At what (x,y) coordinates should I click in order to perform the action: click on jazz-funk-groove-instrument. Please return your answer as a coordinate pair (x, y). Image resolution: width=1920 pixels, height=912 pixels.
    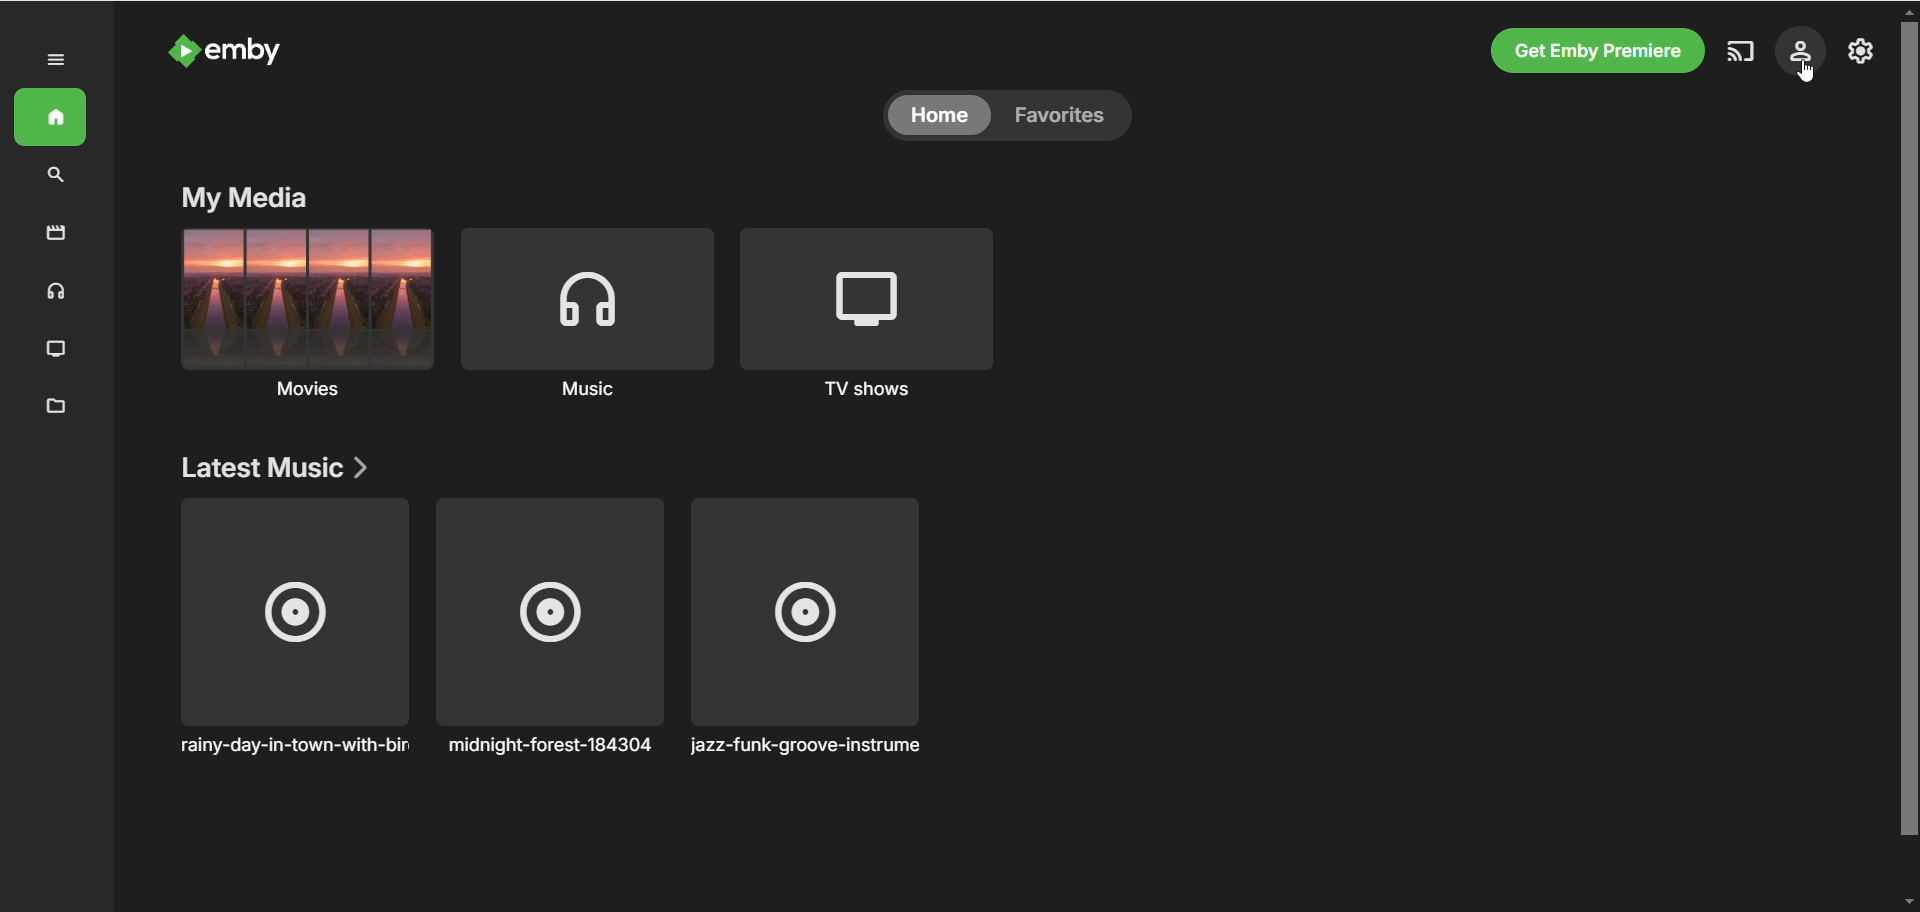
    Looking at the image, I should click on (811, 626).